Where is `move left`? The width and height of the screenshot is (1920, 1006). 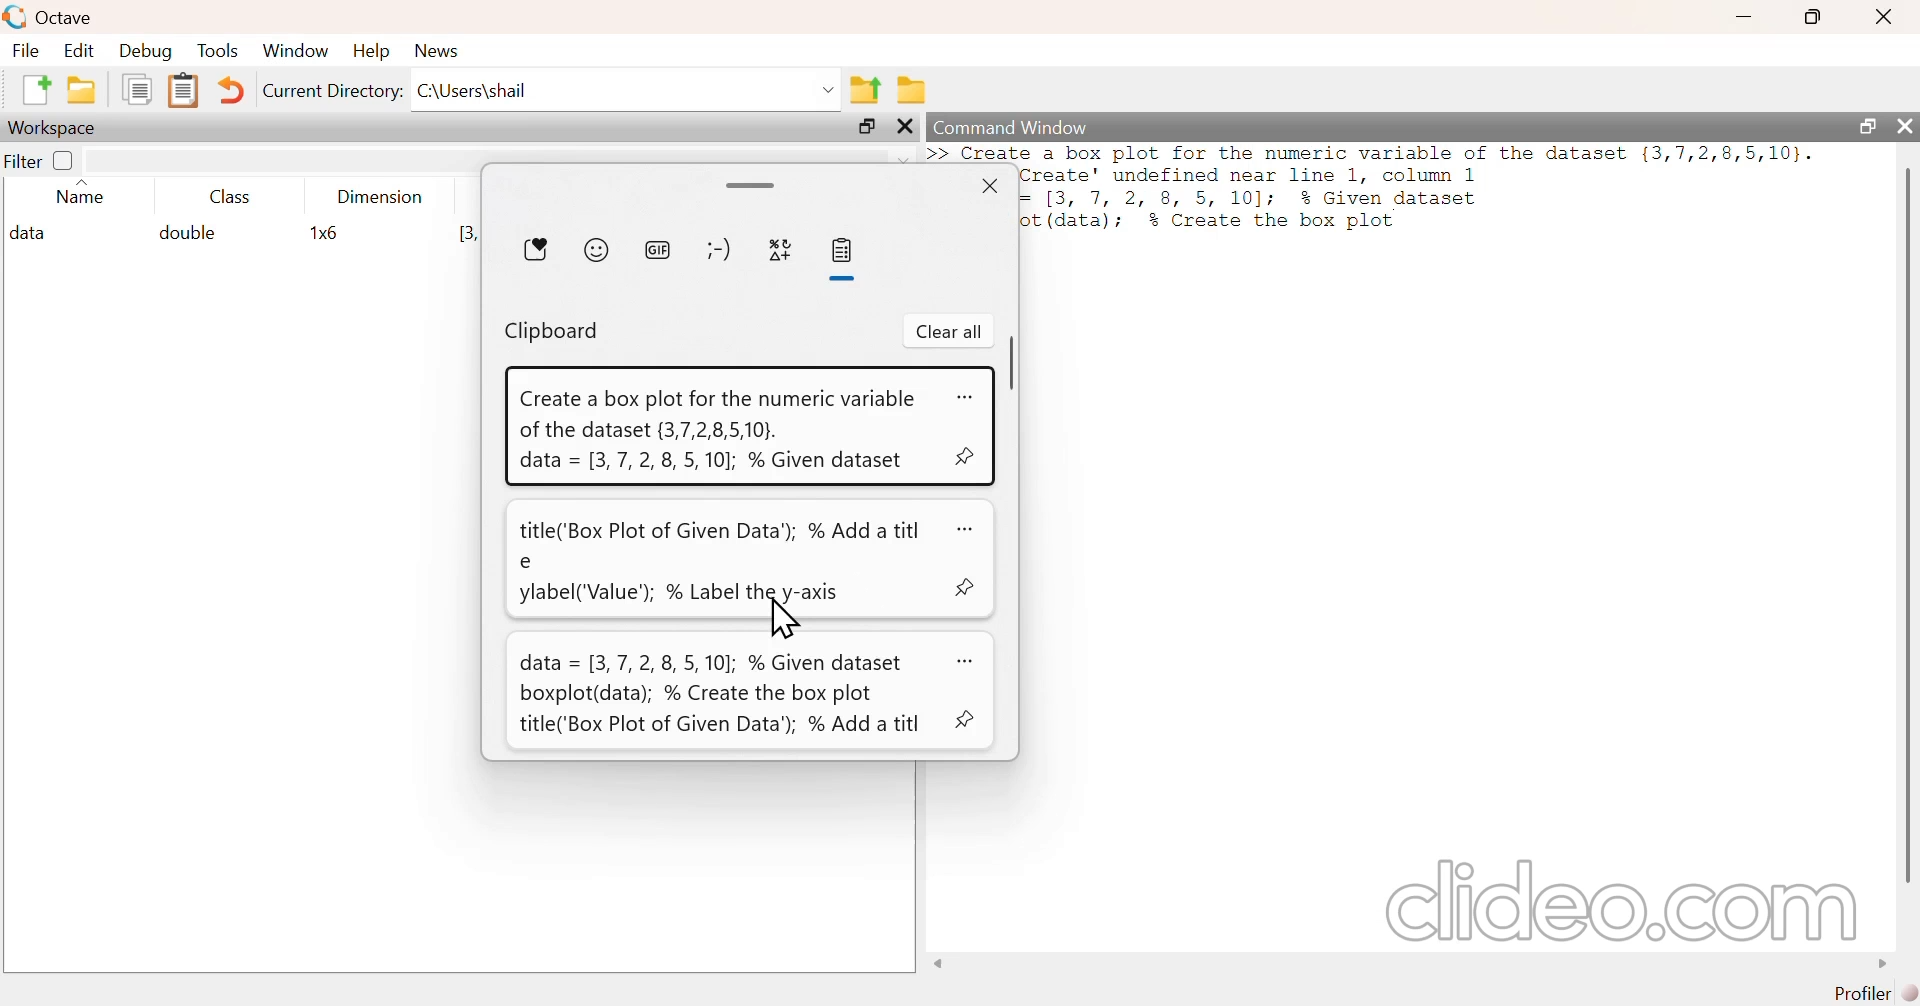
move left is located at coordinates (942, 963).